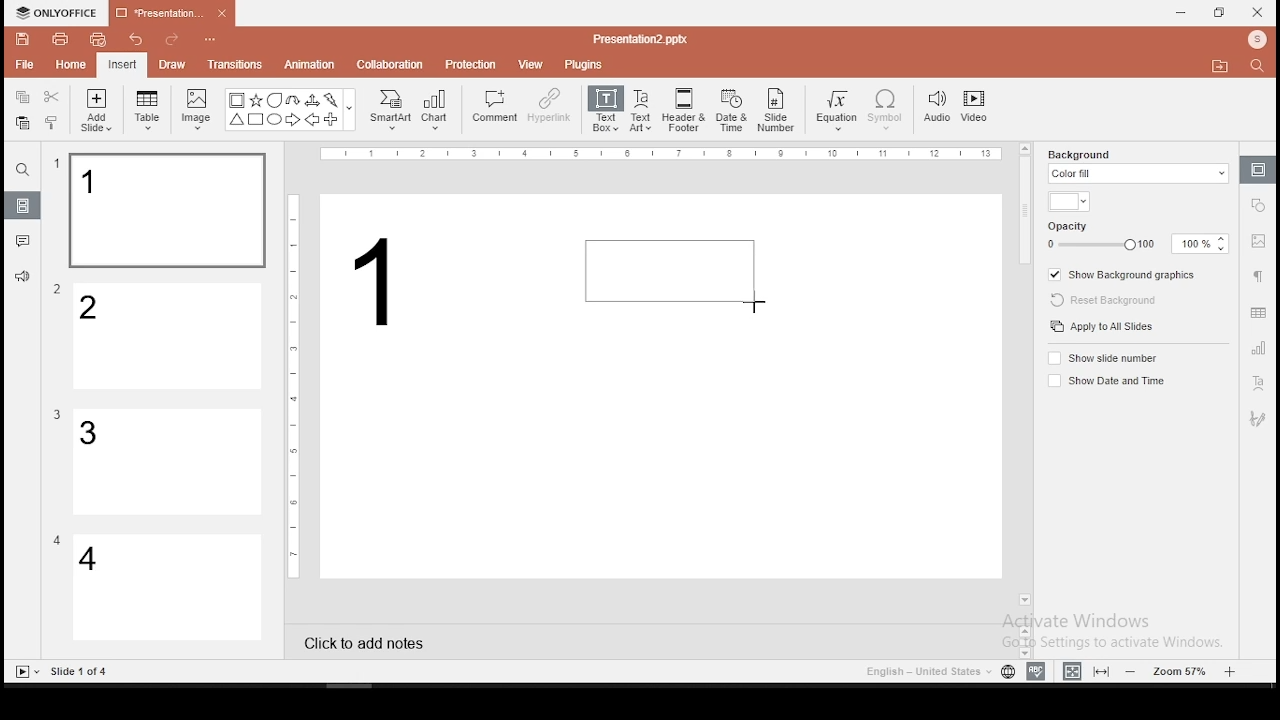 The height and width of the screenshot is (720, 1280). I want to click on clone formatting, so click(52, 122).